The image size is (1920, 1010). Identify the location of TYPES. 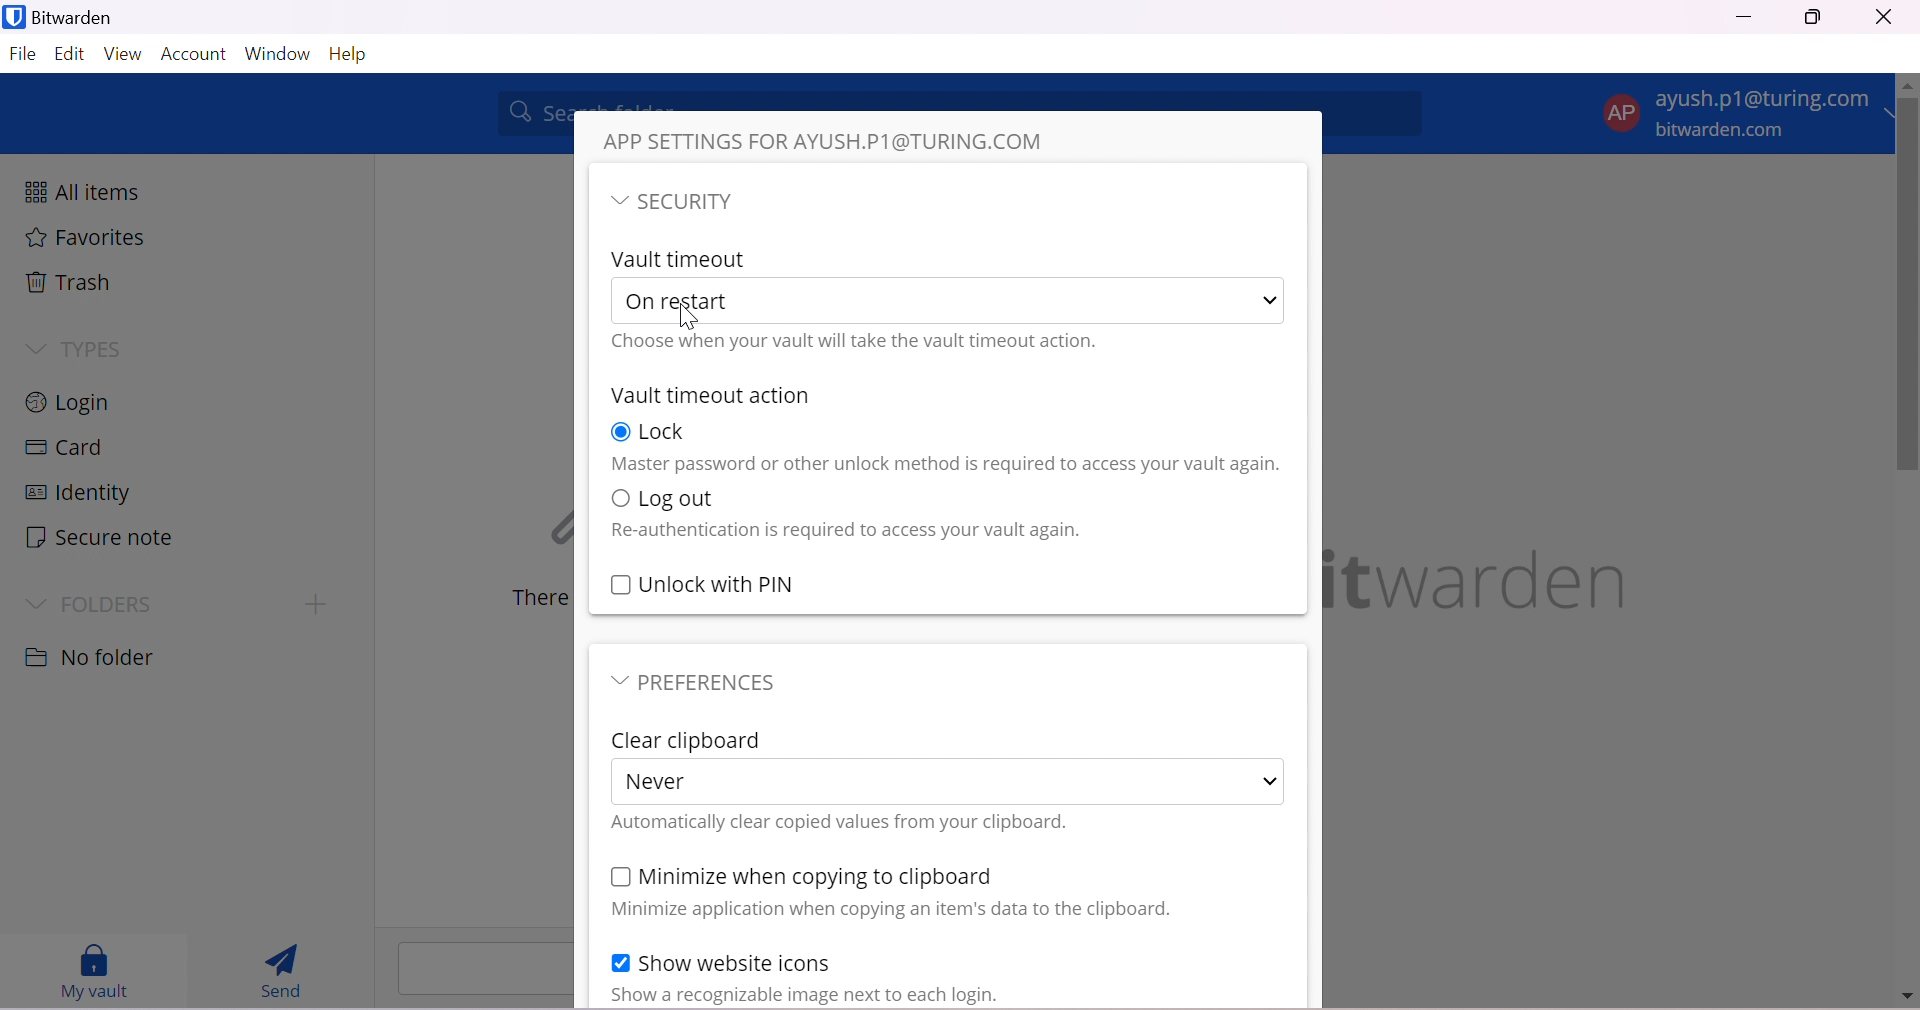
(99, 351).